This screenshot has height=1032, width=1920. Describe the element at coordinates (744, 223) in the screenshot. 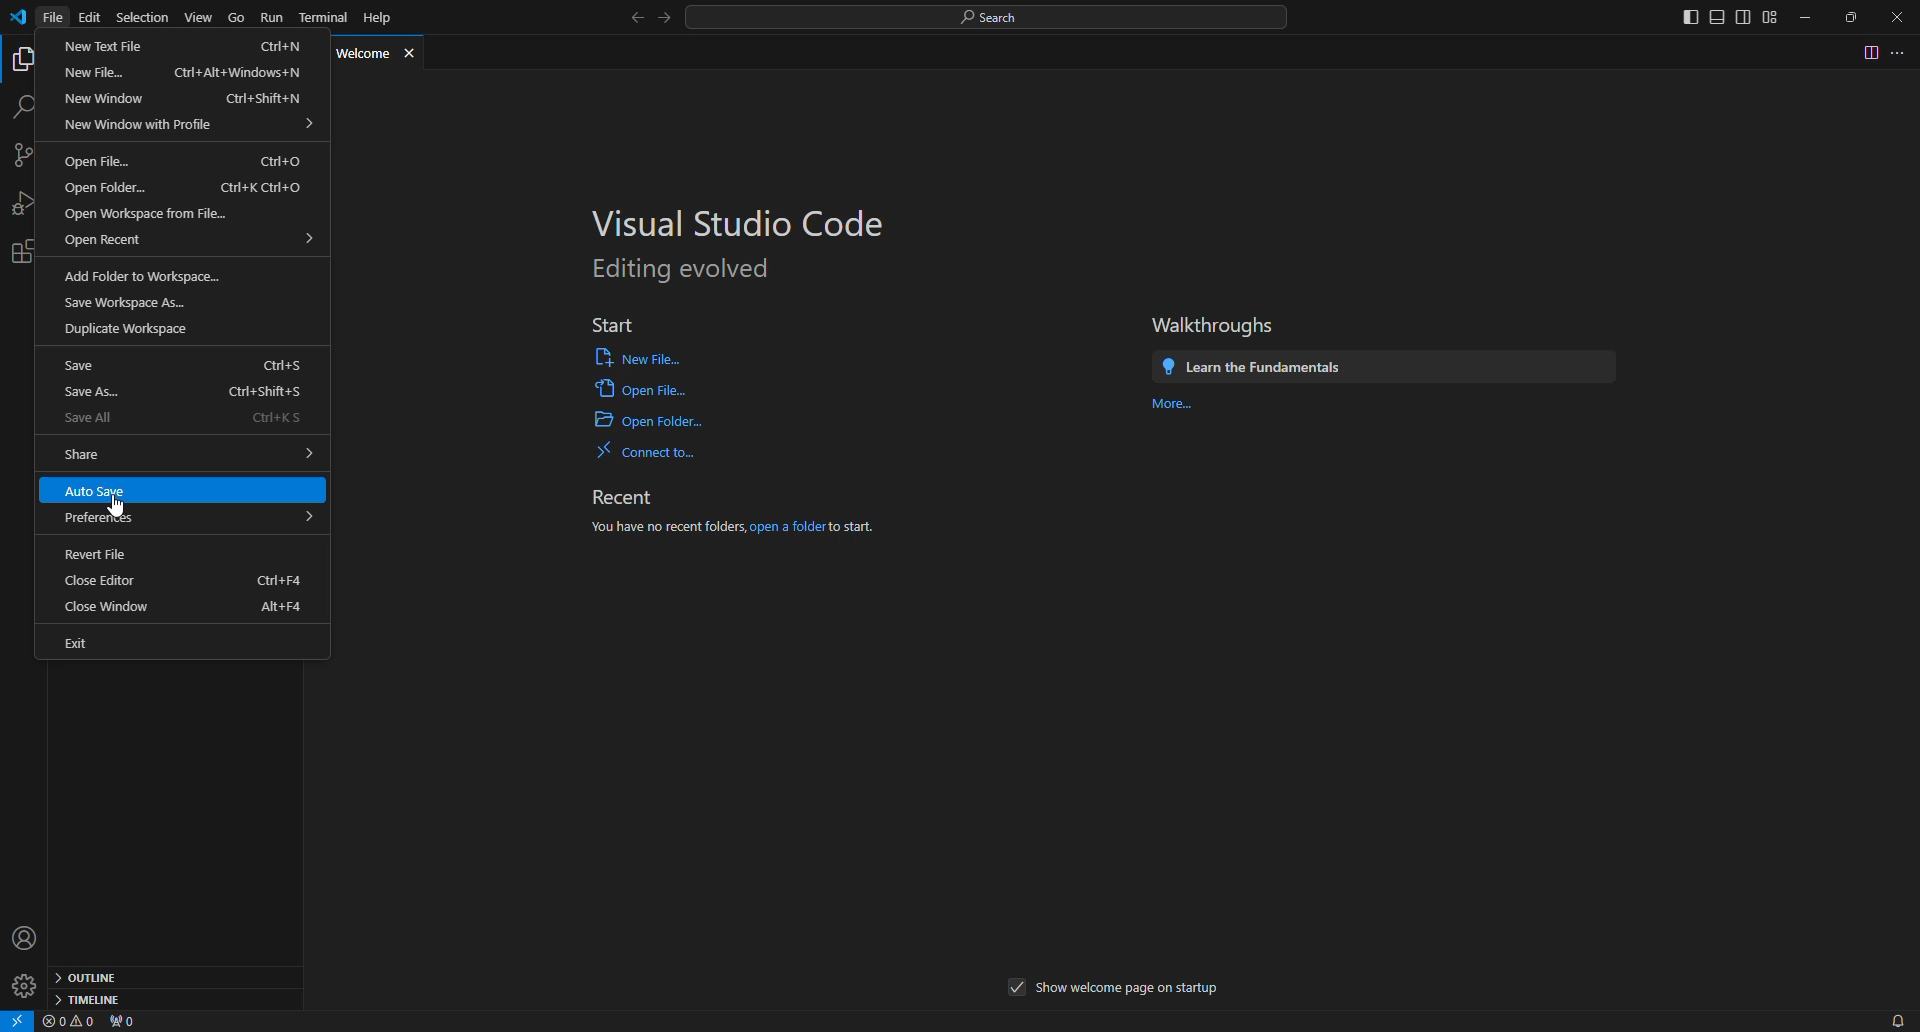

I see `visual studio code` at that location.